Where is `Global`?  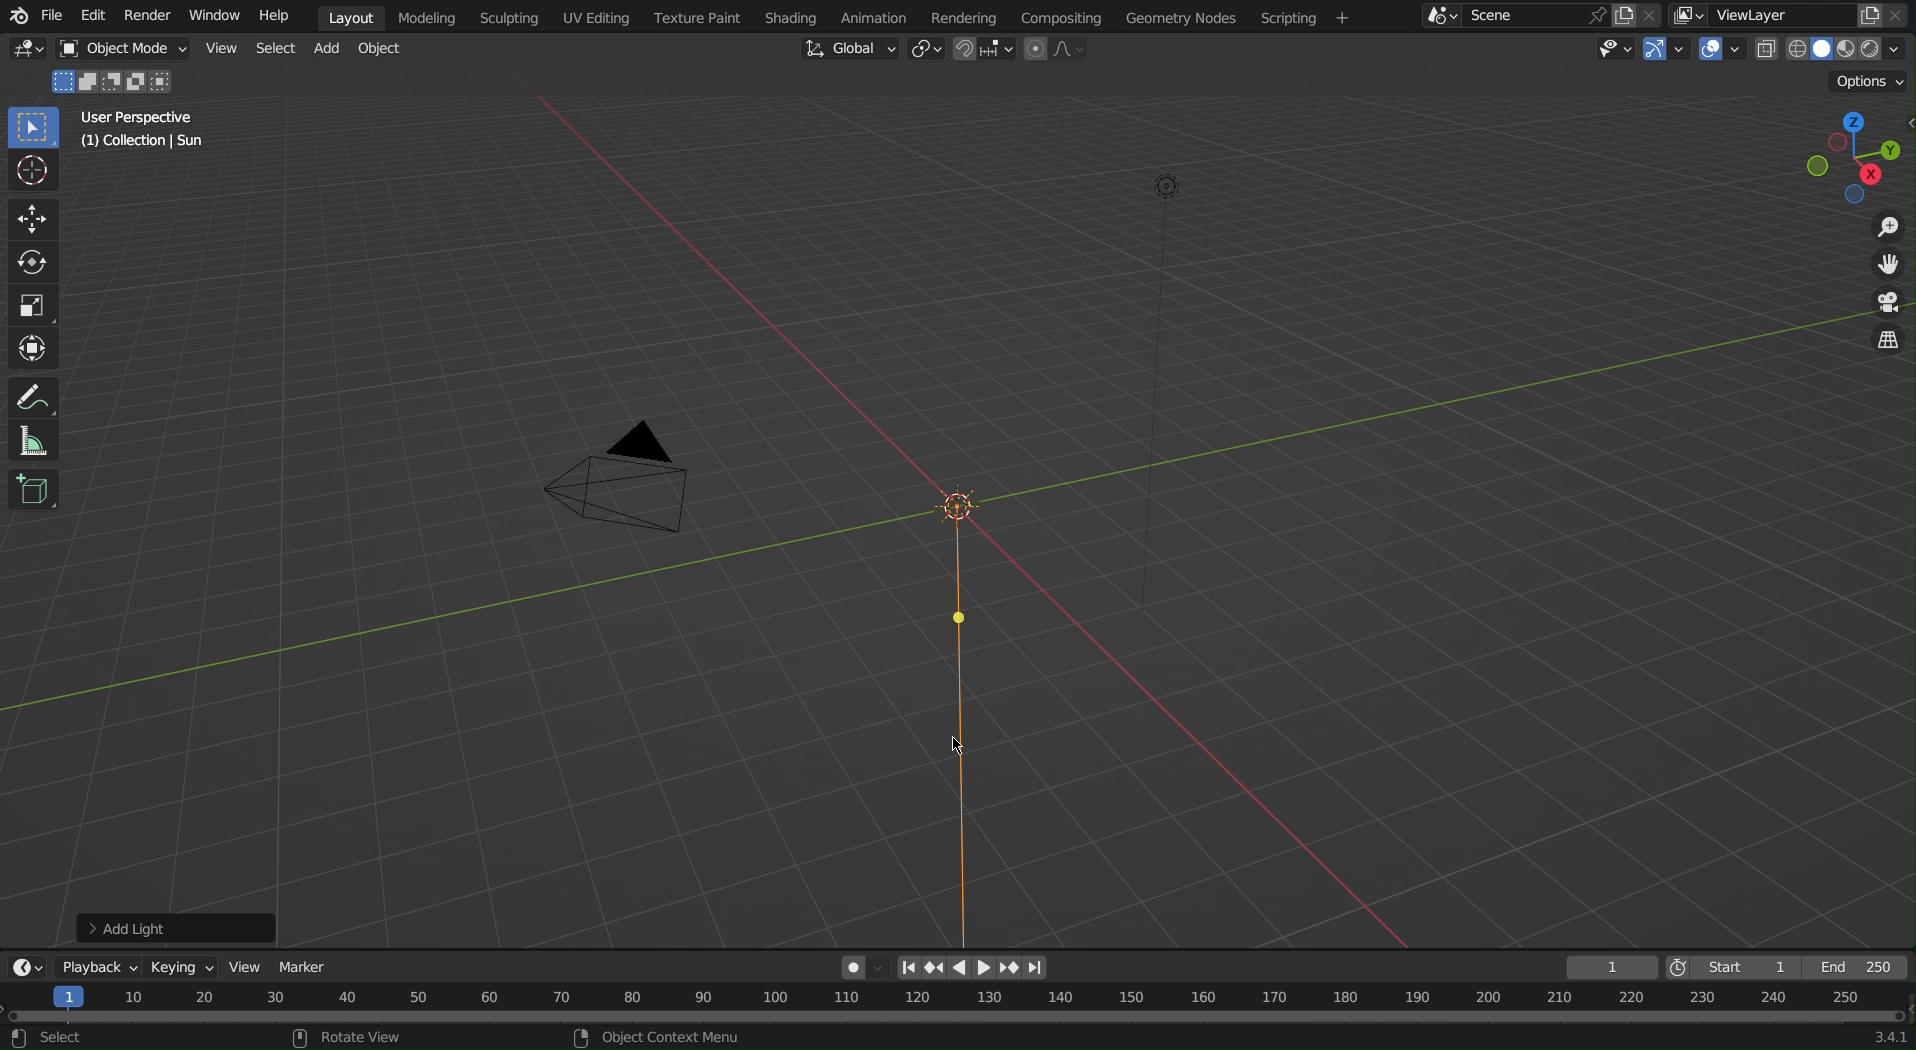
Global is located at coordinates (850, 48).